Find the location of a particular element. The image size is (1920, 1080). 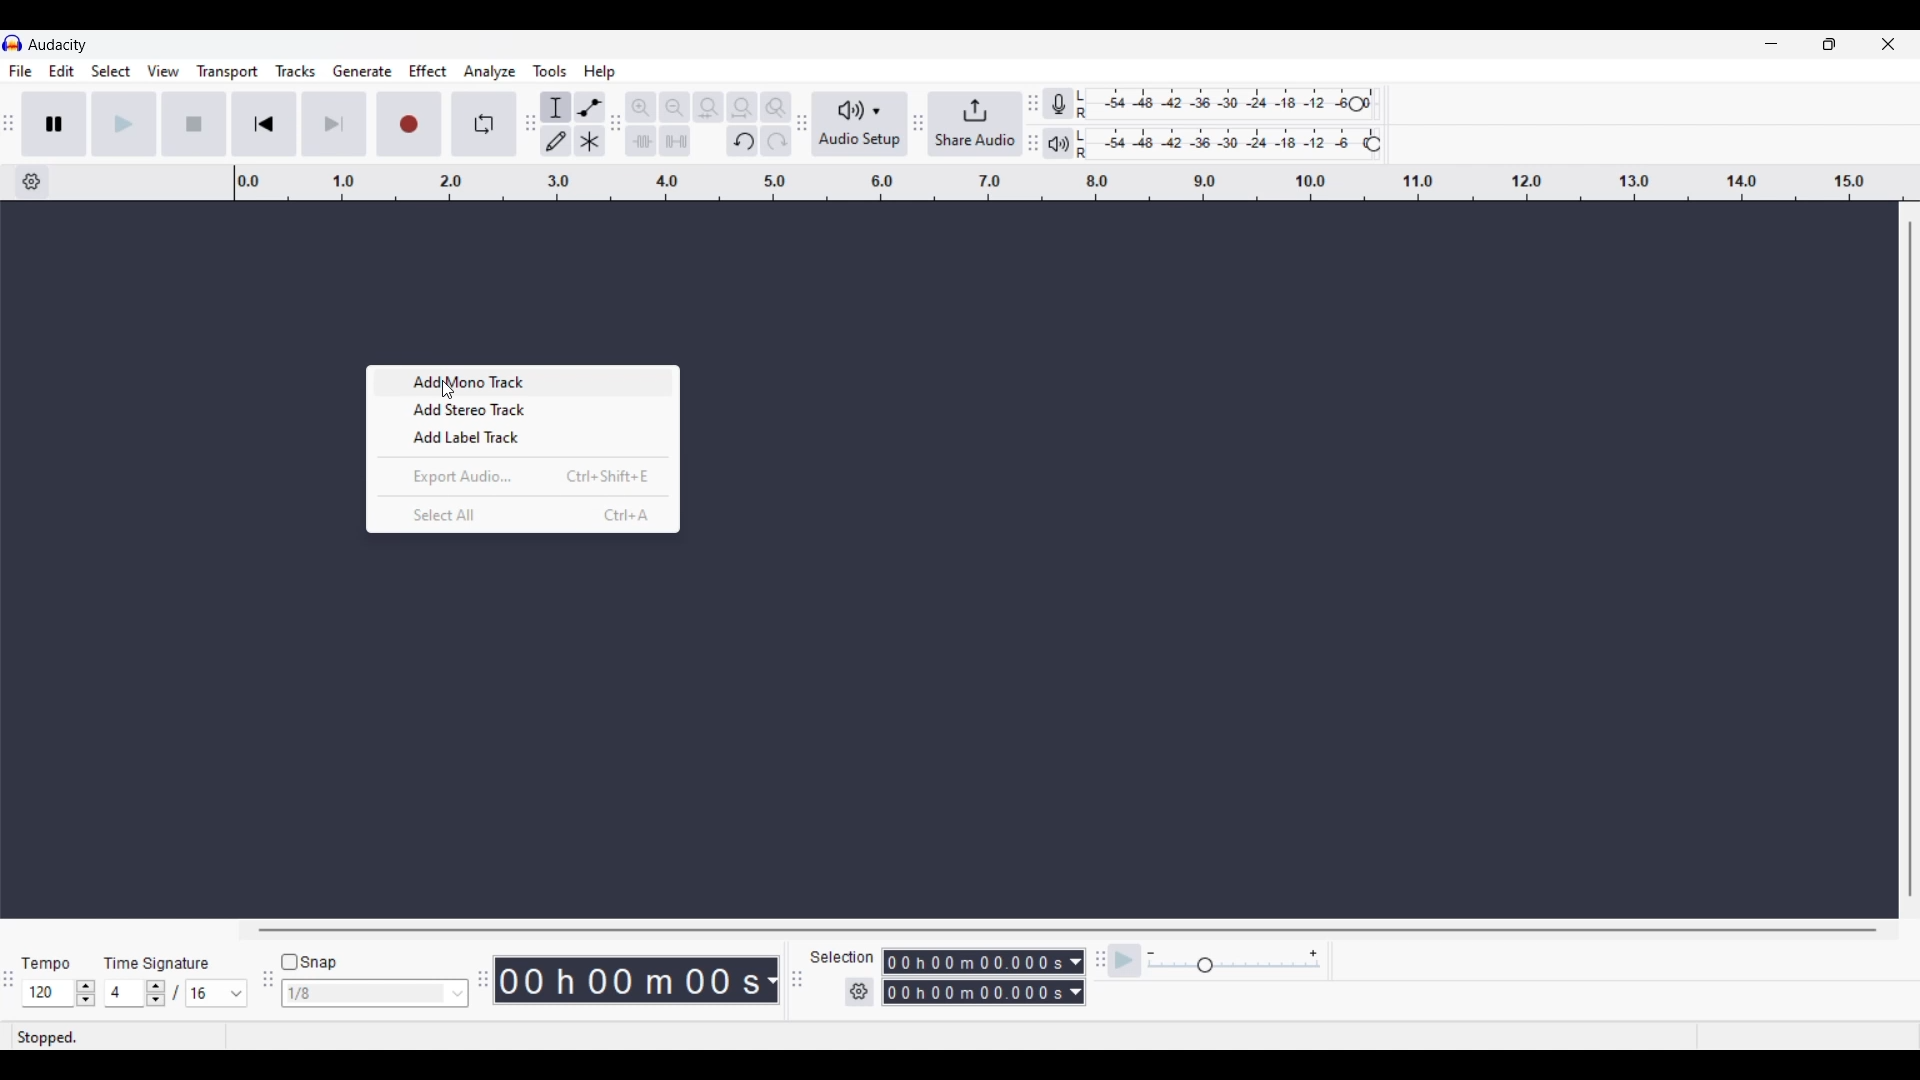

Tools menu is located at coordinates (550, 71).